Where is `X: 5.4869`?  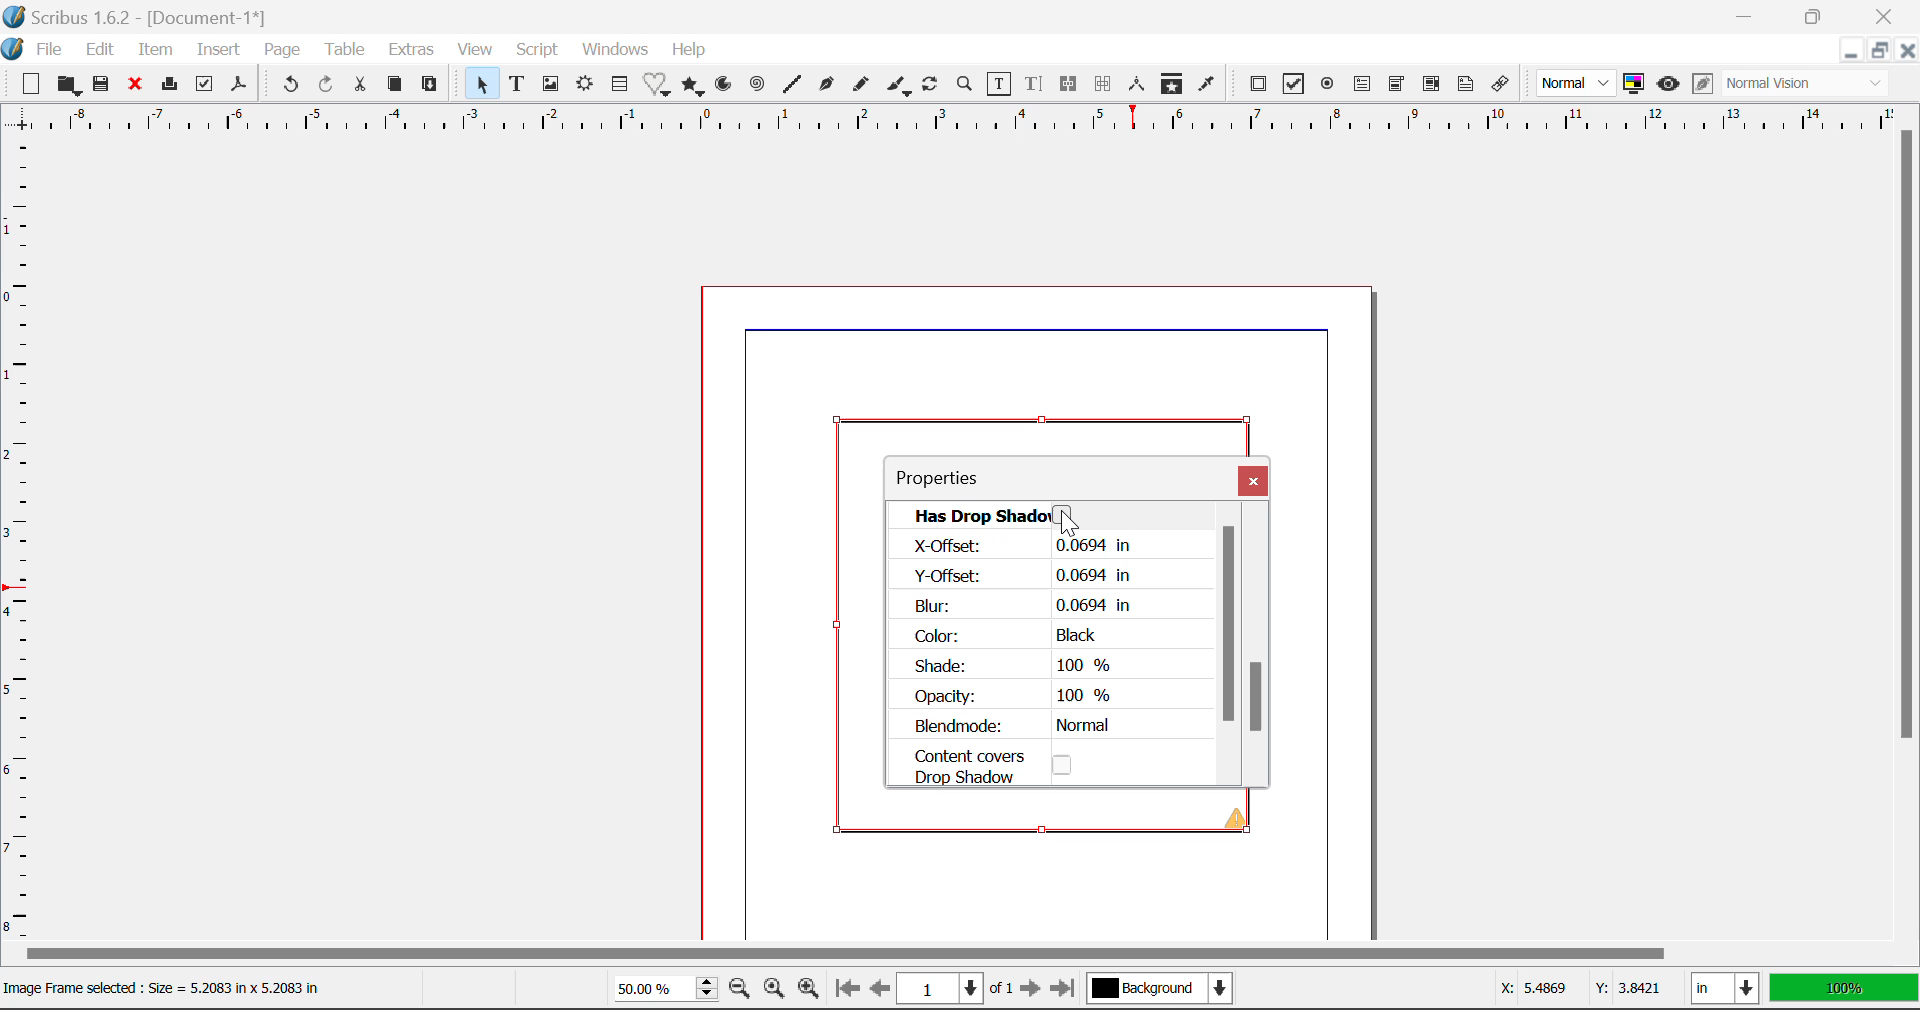
X: 5.4869 is located at coordinates (1532, 987).